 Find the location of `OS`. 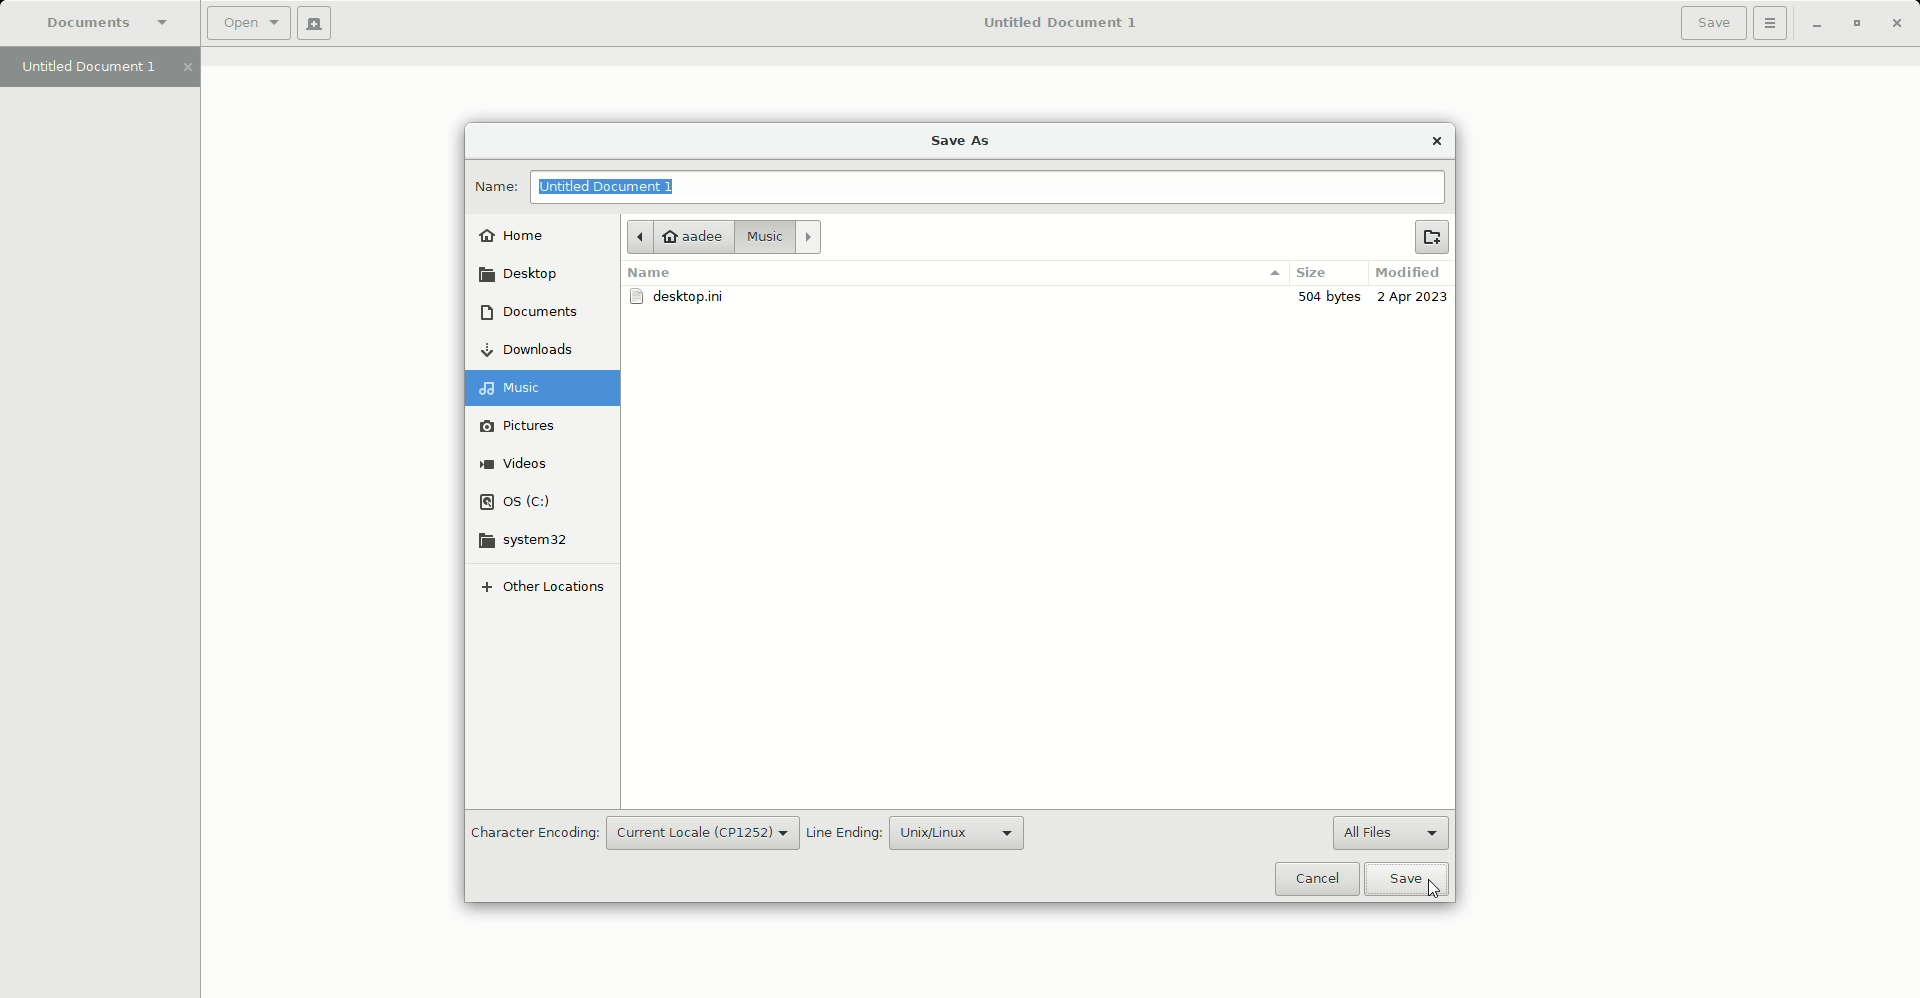

OS is located at coordinates (535, 502).